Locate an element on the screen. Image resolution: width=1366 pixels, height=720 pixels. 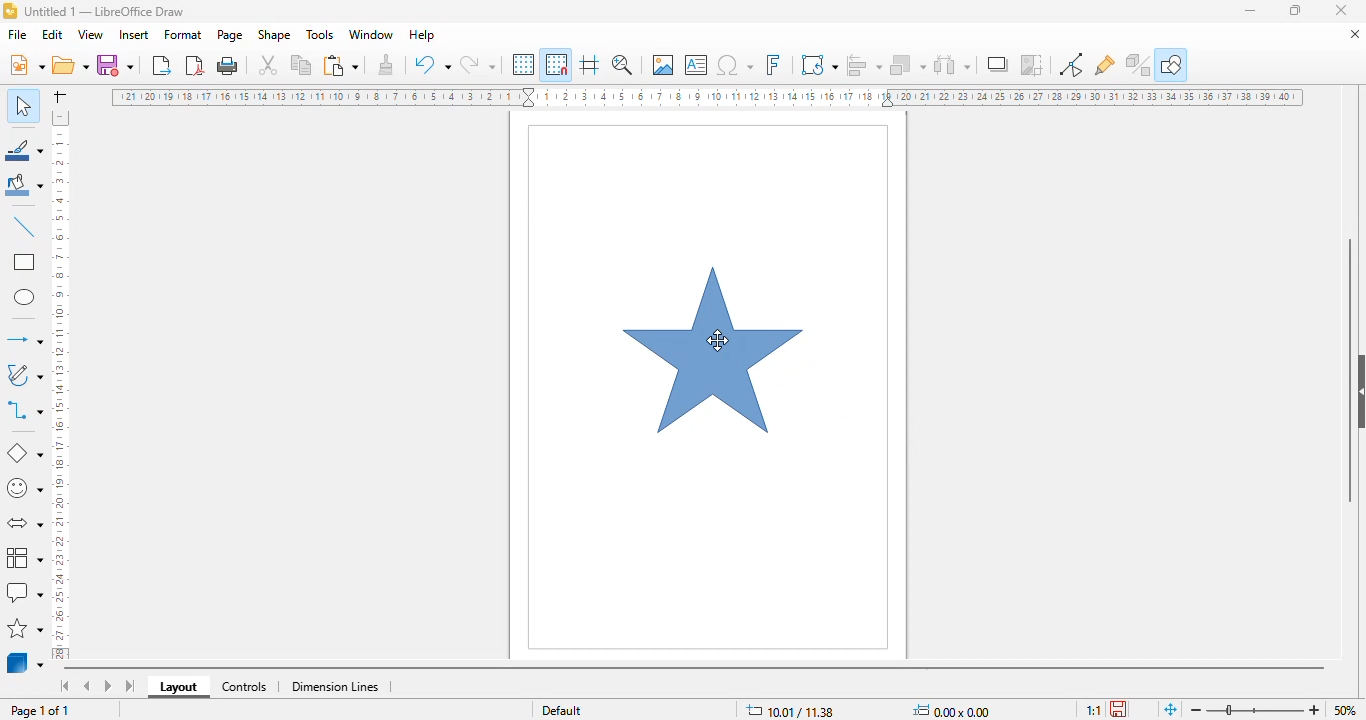
ruler is located at coordinates (707, 97).